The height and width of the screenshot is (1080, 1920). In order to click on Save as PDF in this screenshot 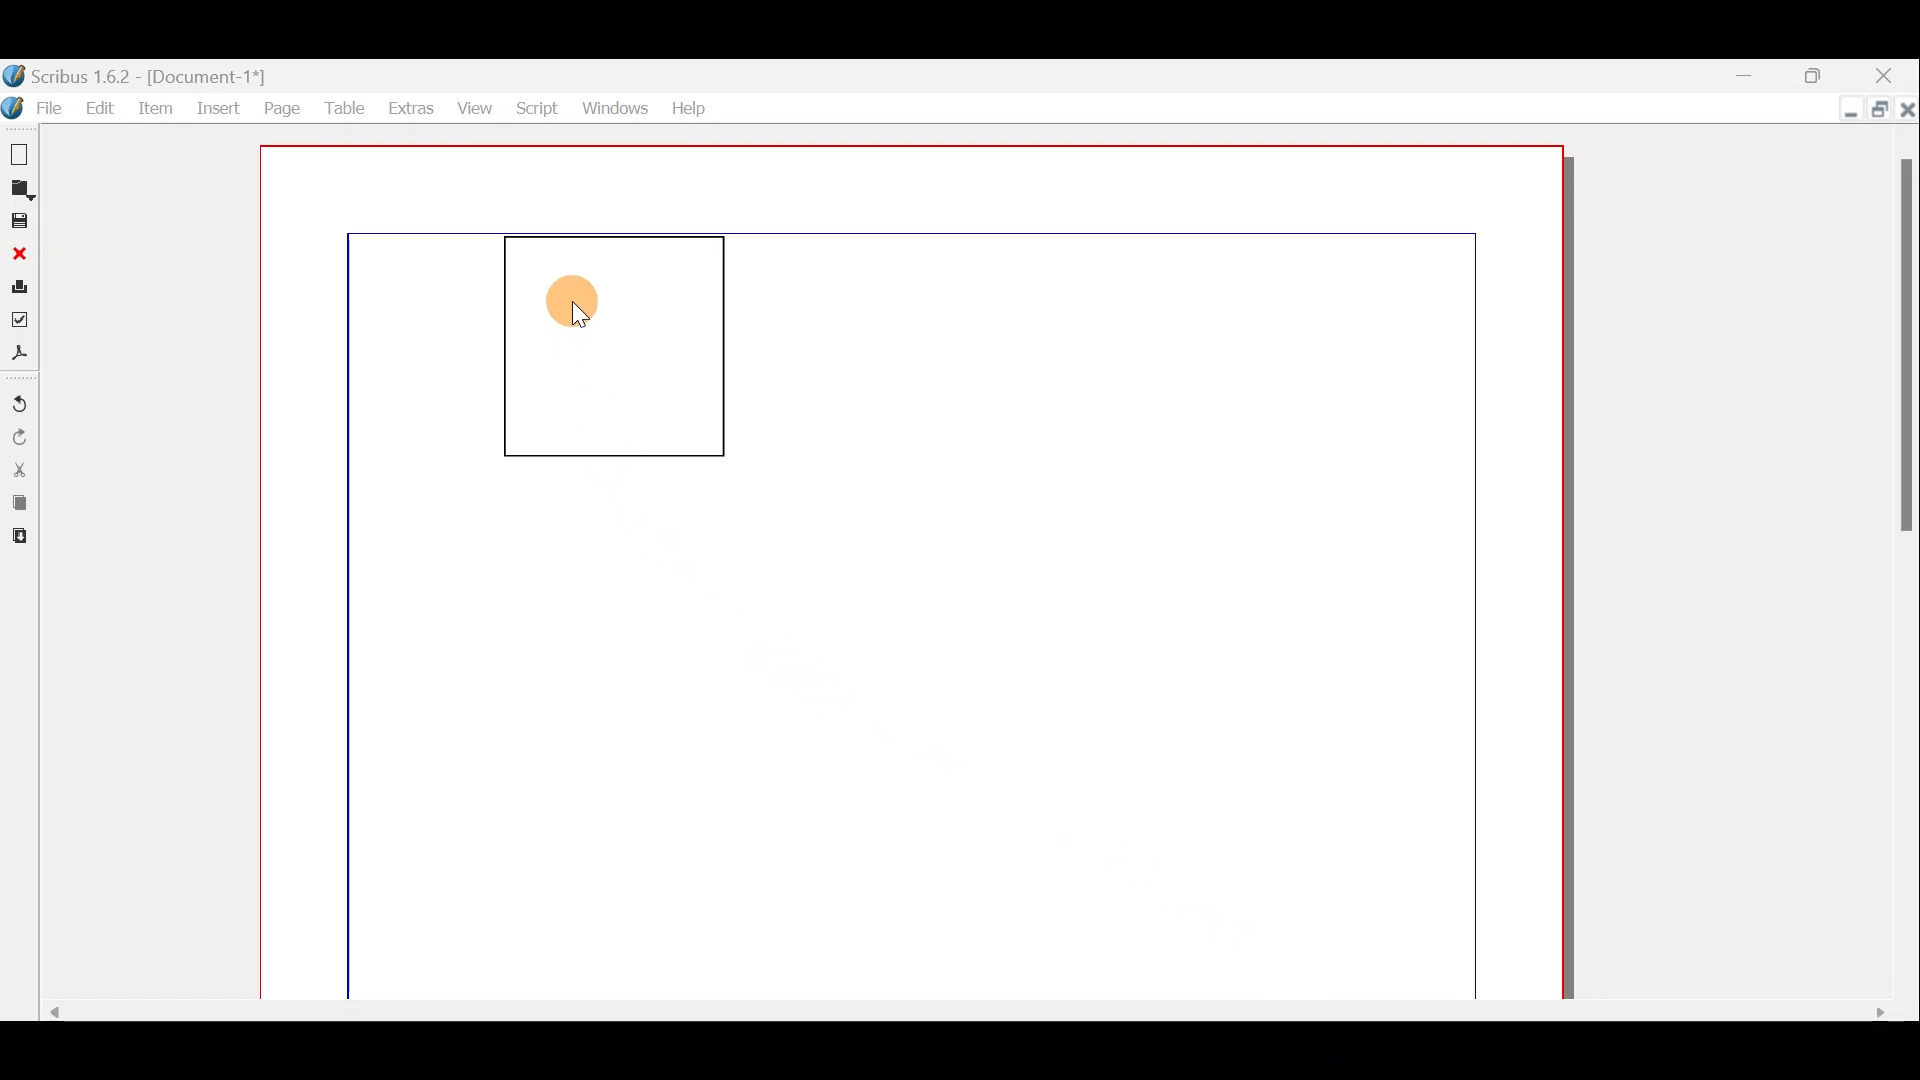, I will do `click(19, 356)`.